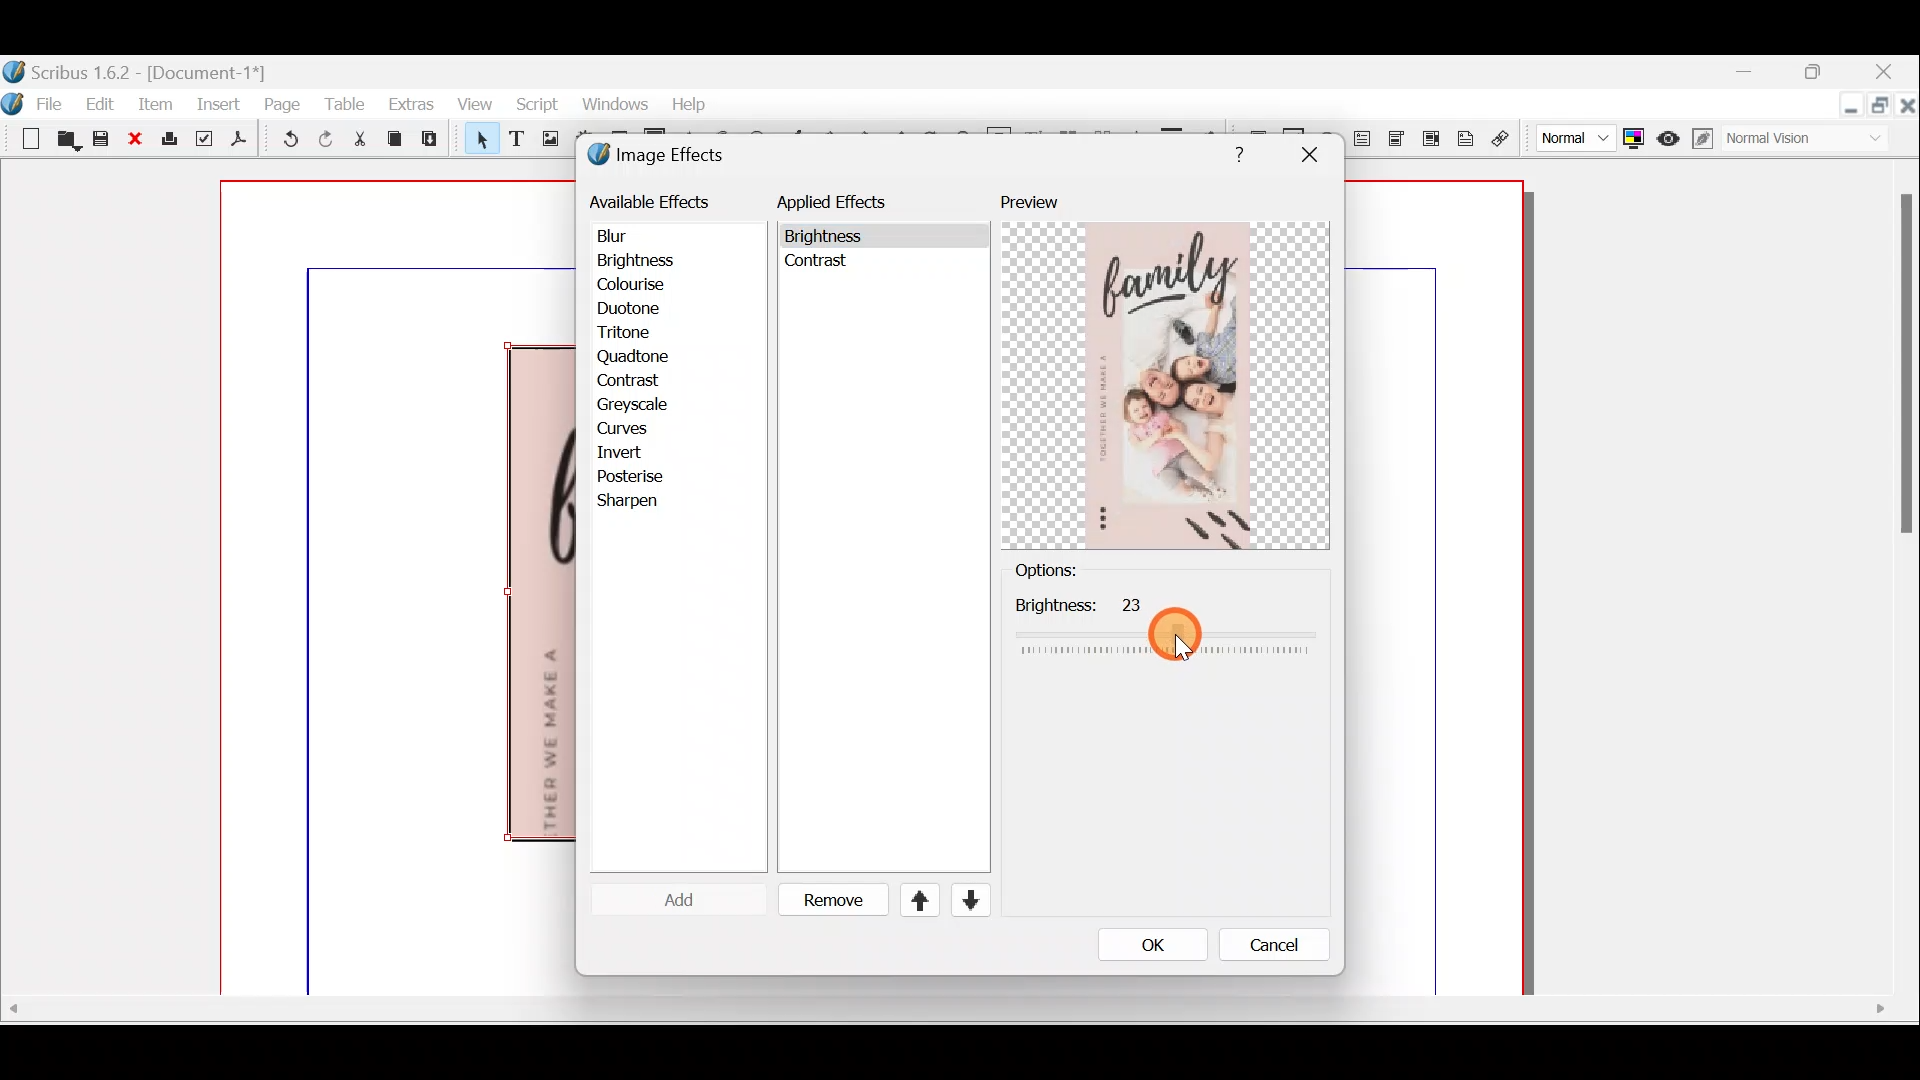  Describe the element at coordinates (325, 138) in the screenshot. I see `Redo` at that location.